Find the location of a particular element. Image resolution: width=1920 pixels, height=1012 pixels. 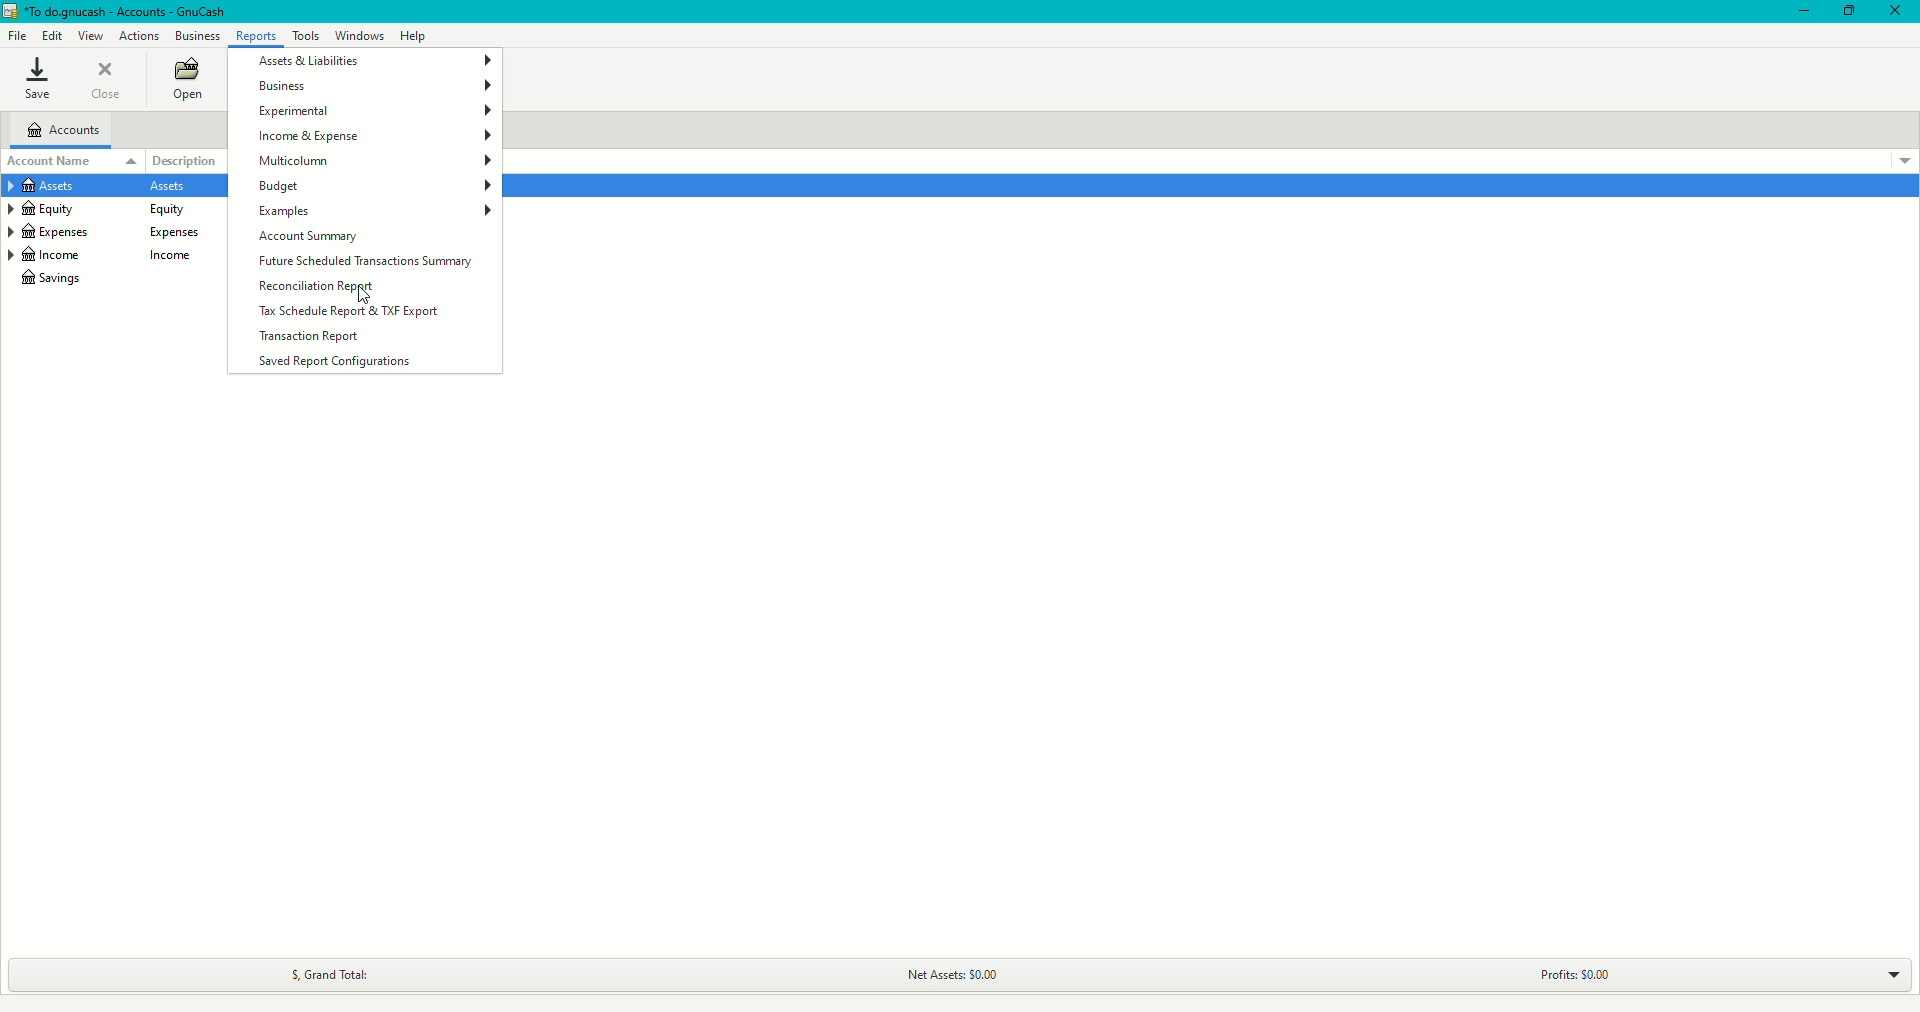

Savings is located at coordinates (58, 279).